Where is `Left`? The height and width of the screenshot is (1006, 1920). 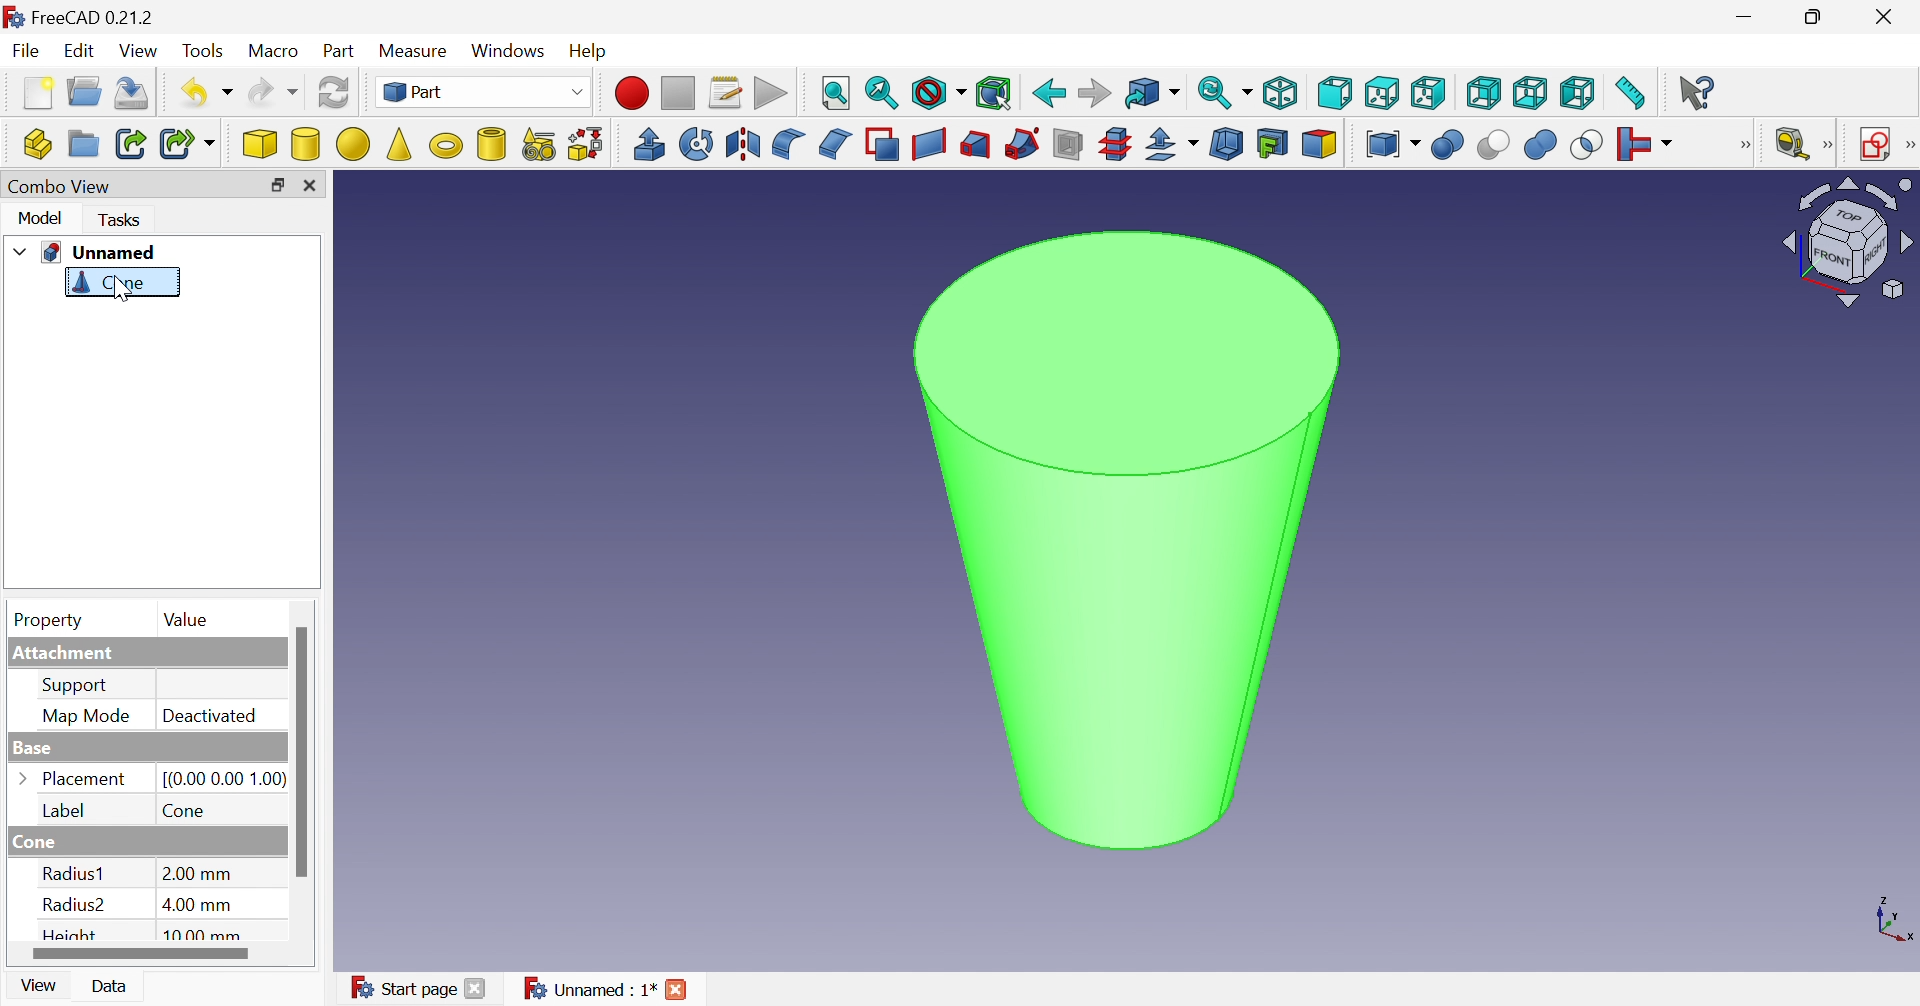
Left is located at coordinates (1577, 93).